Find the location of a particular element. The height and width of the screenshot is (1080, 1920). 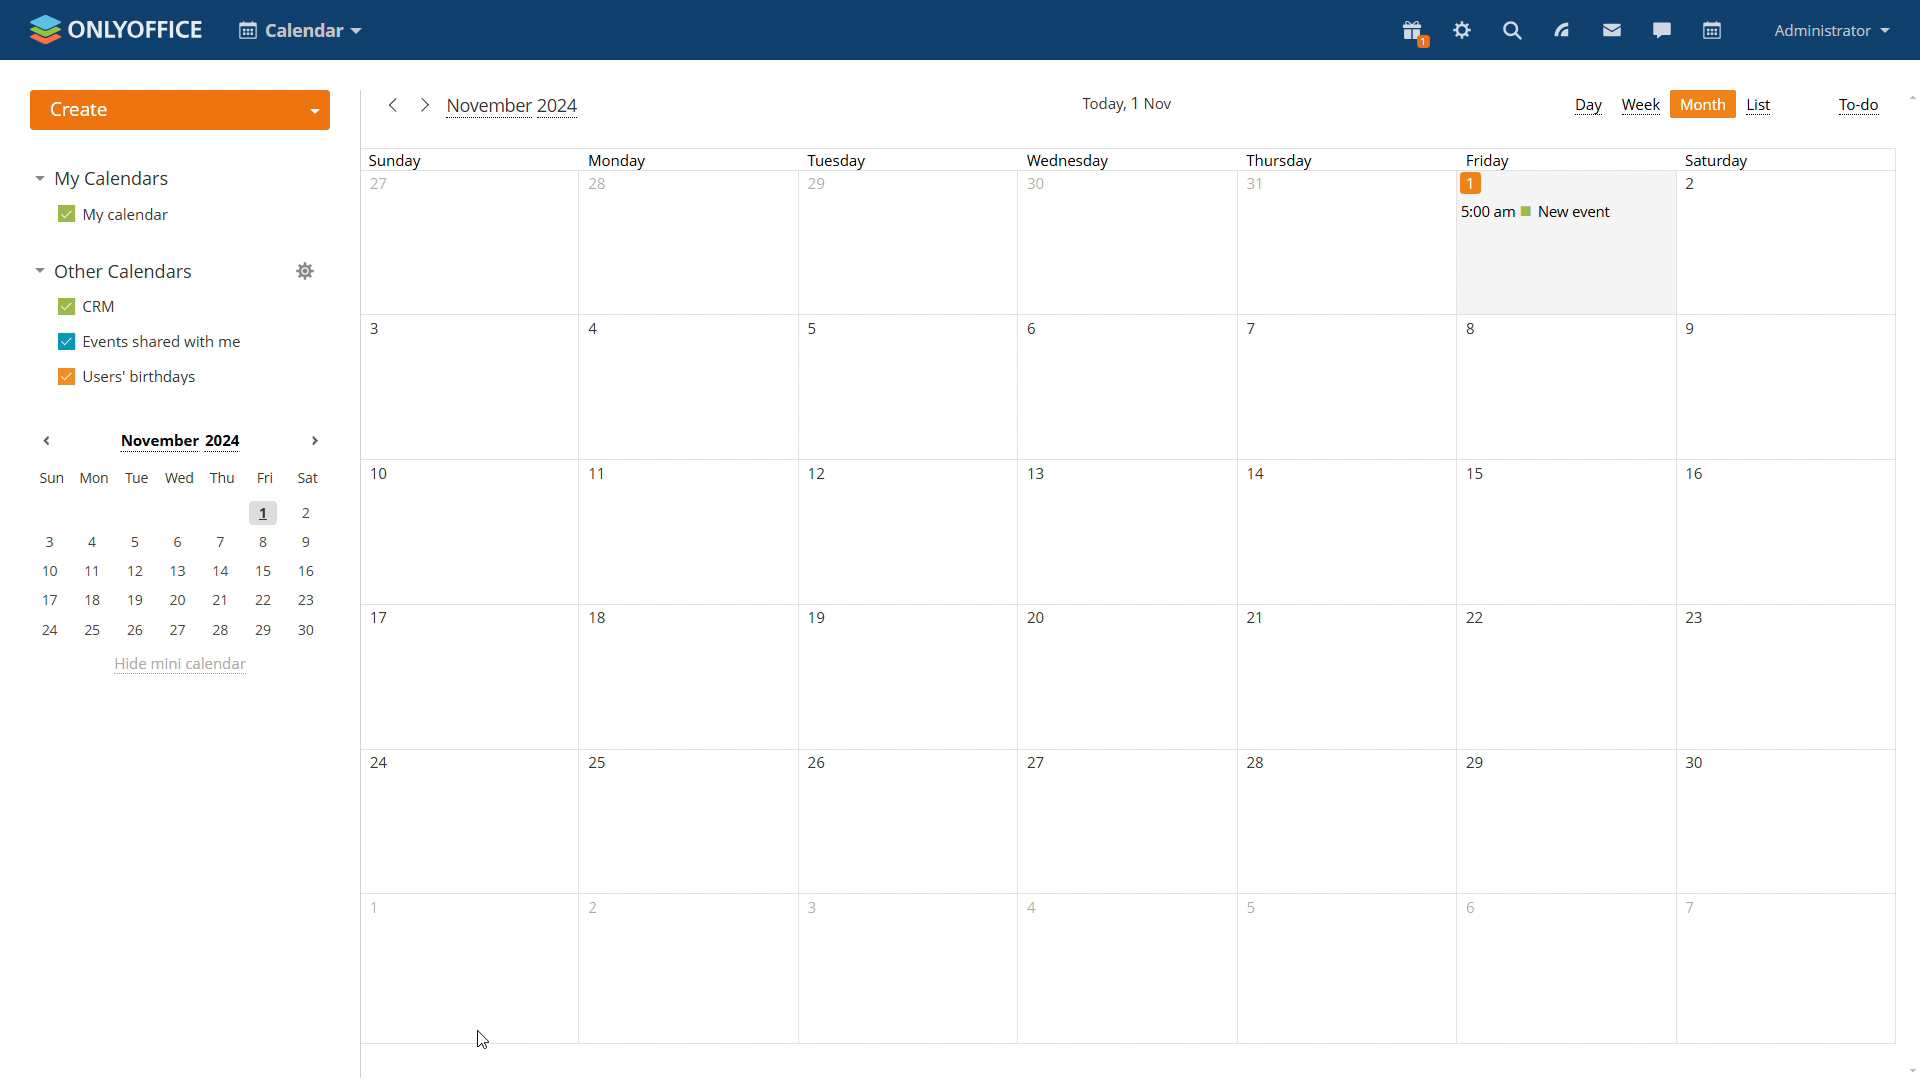

Friday is located at coordinates (1488, 161).